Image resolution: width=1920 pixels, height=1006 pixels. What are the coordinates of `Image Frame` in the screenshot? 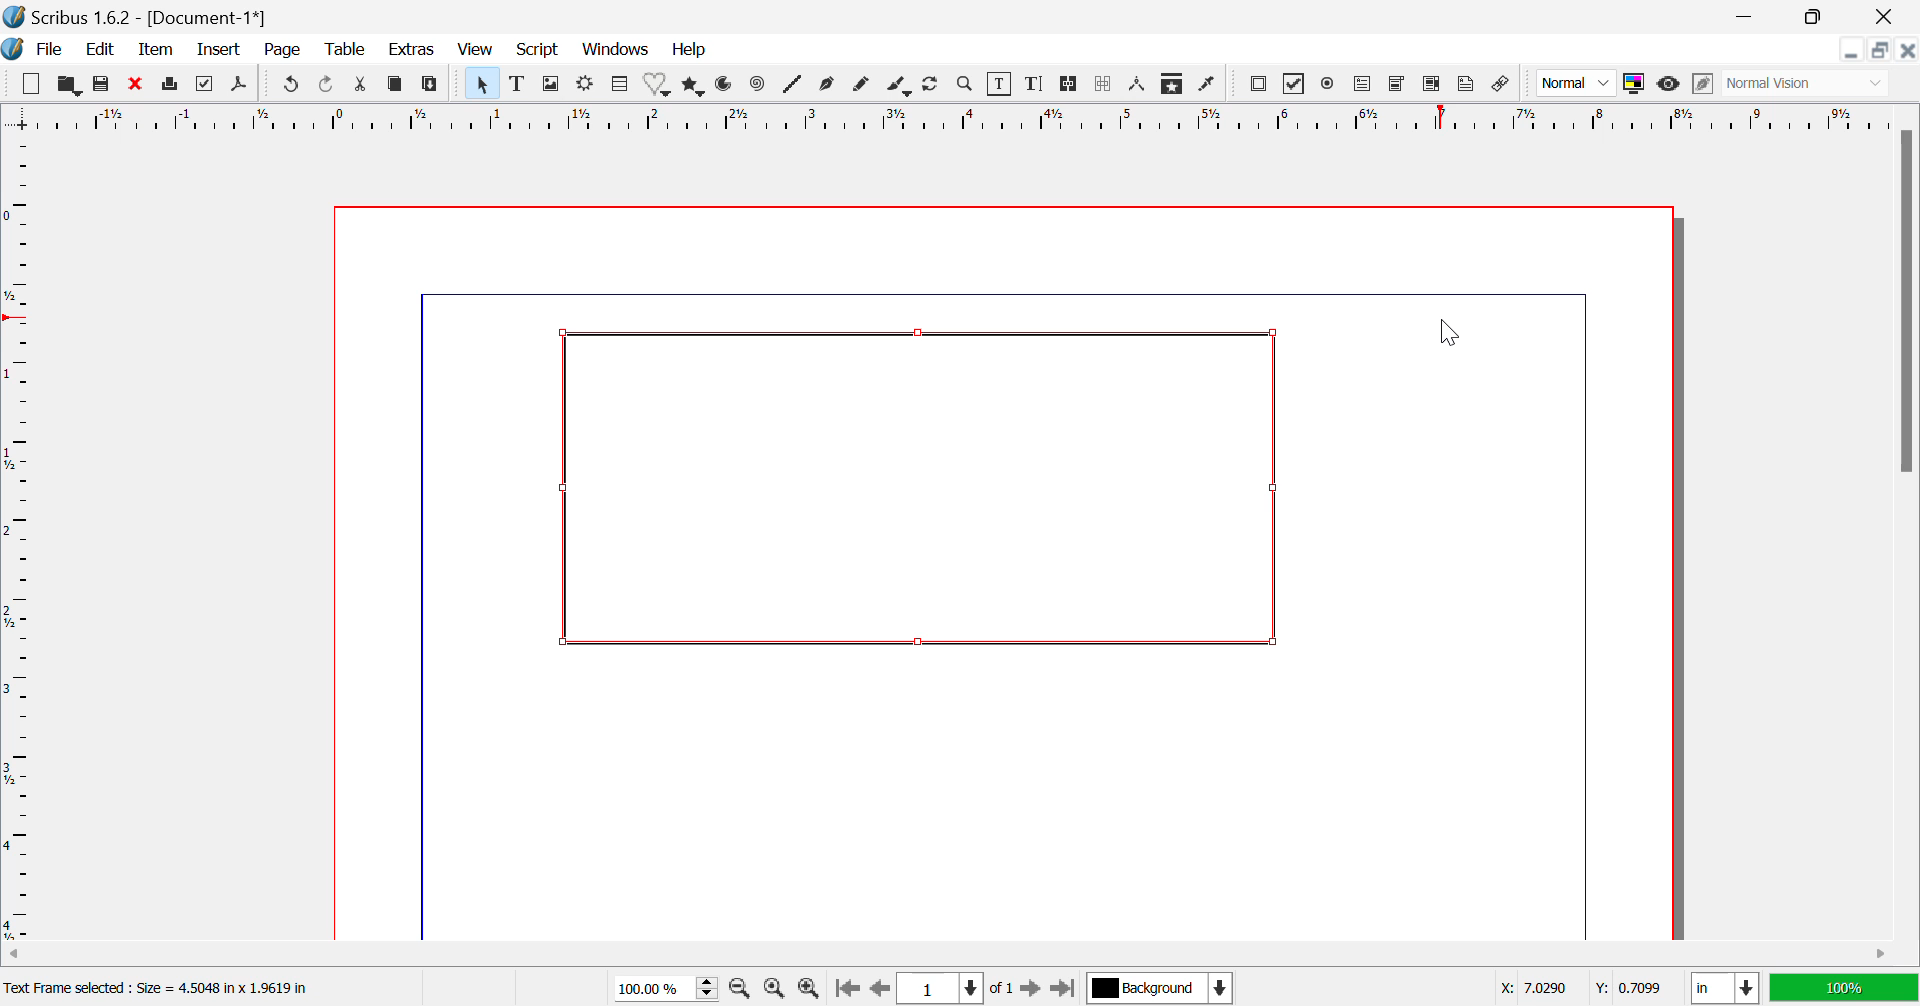 It's located at (552, 84).